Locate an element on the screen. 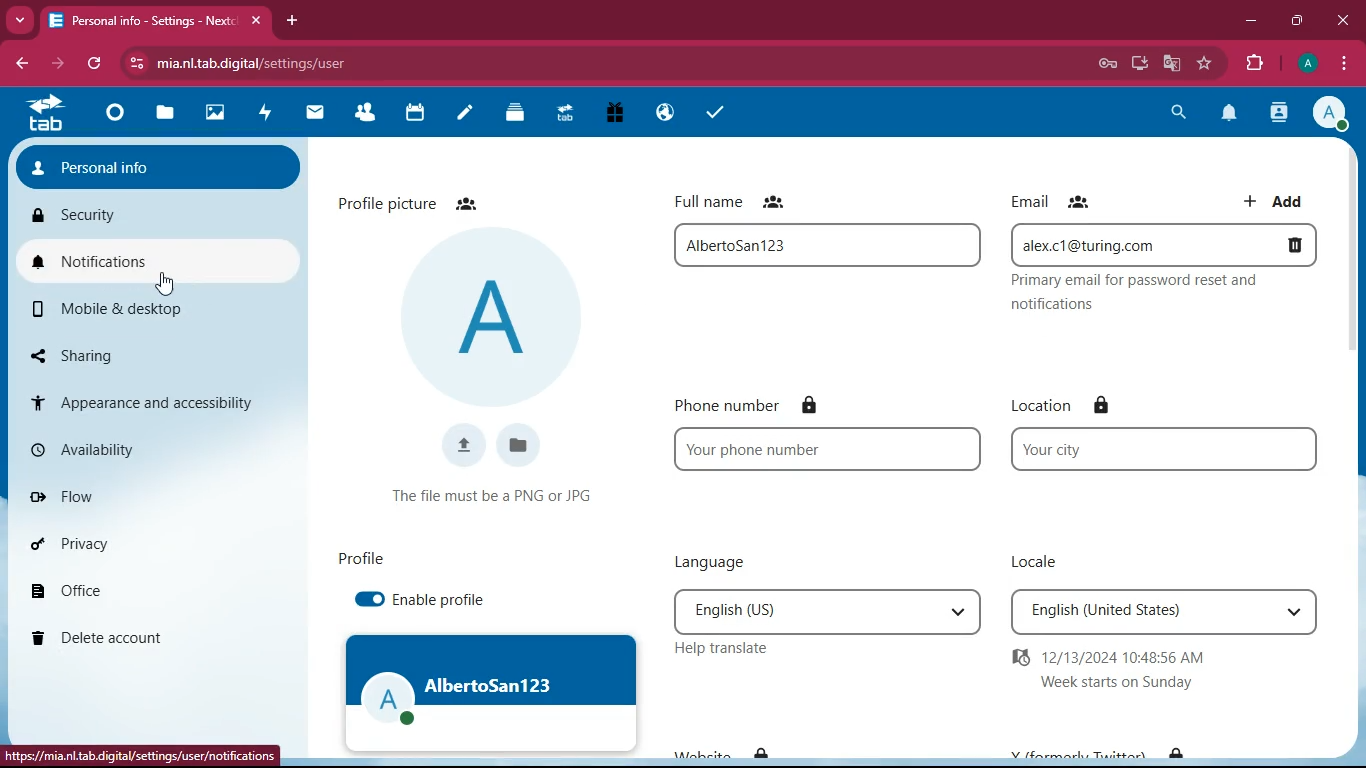 This screenshot has width=1366, height=768. mail is located at coordinates (315, 114).